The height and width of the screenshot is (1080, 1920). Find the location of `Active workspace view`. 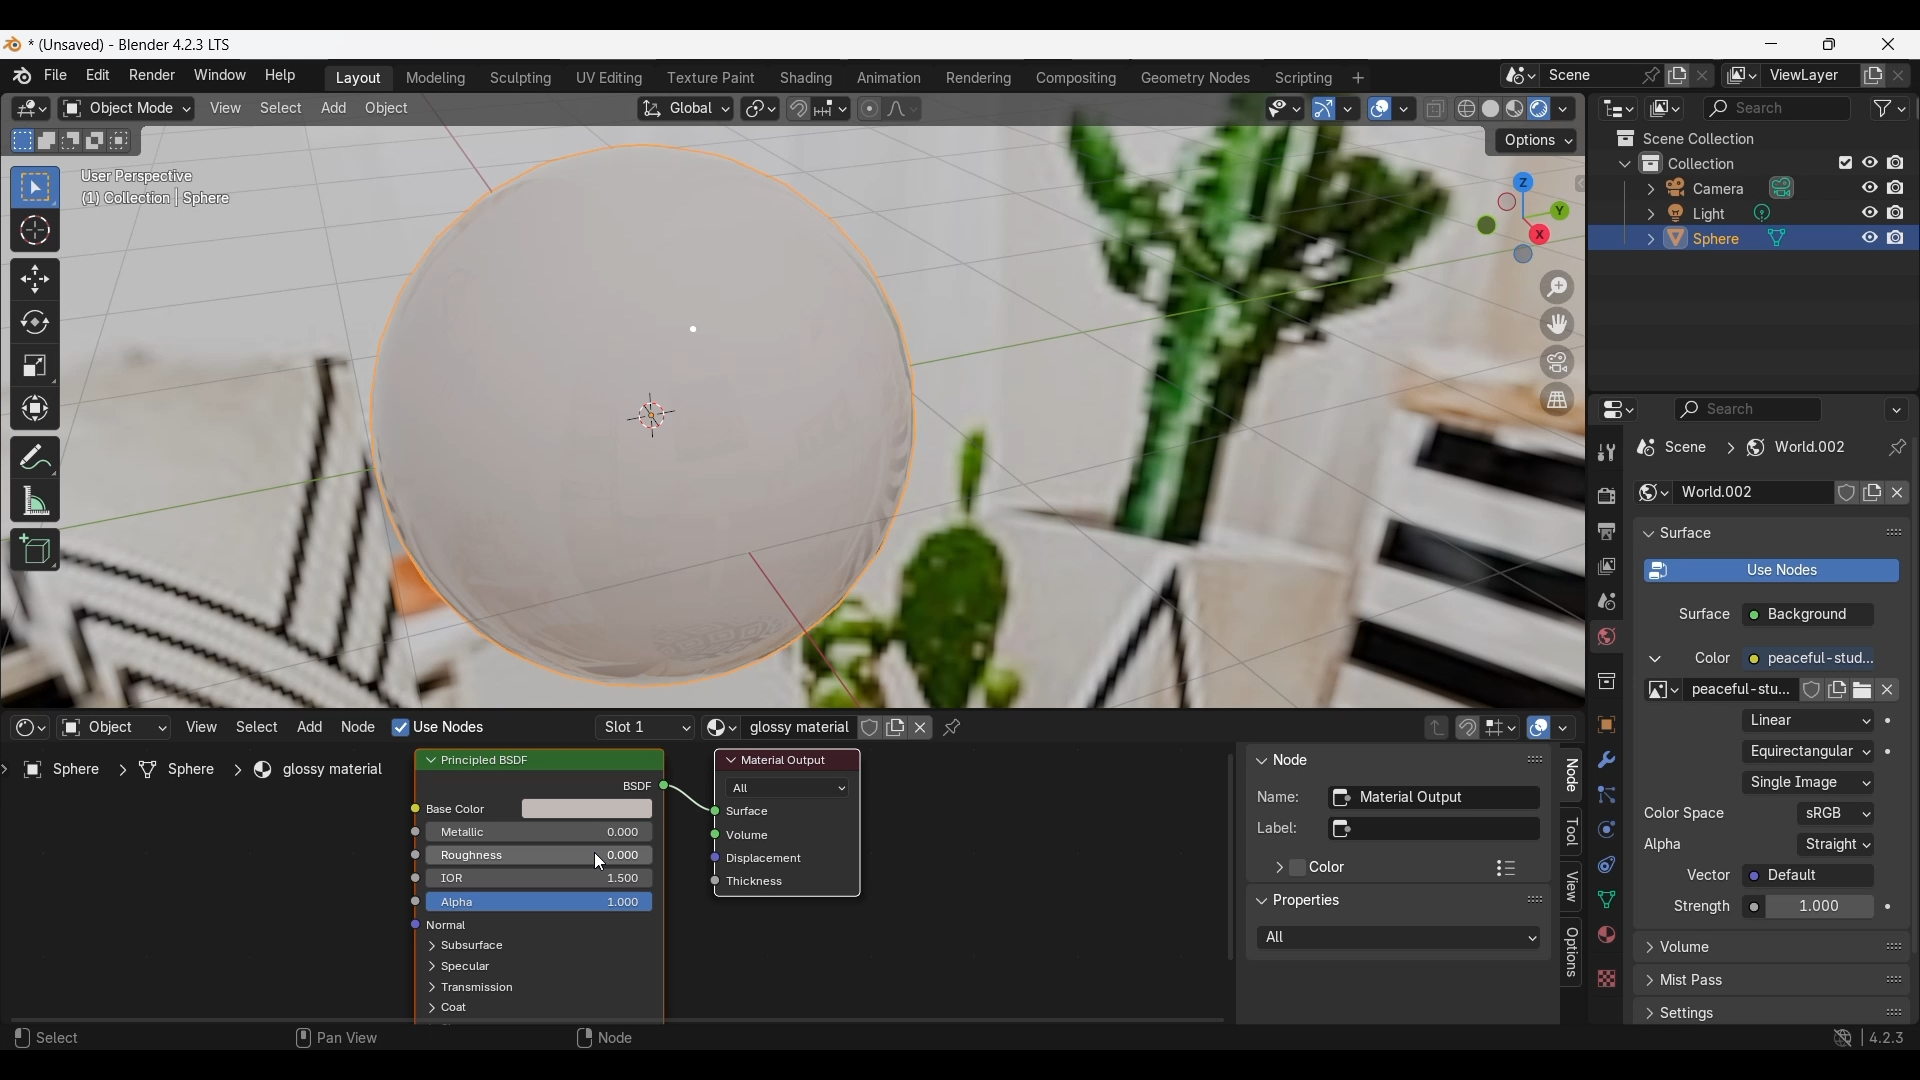

Active workspace view is located at coordinates (1741, 75).